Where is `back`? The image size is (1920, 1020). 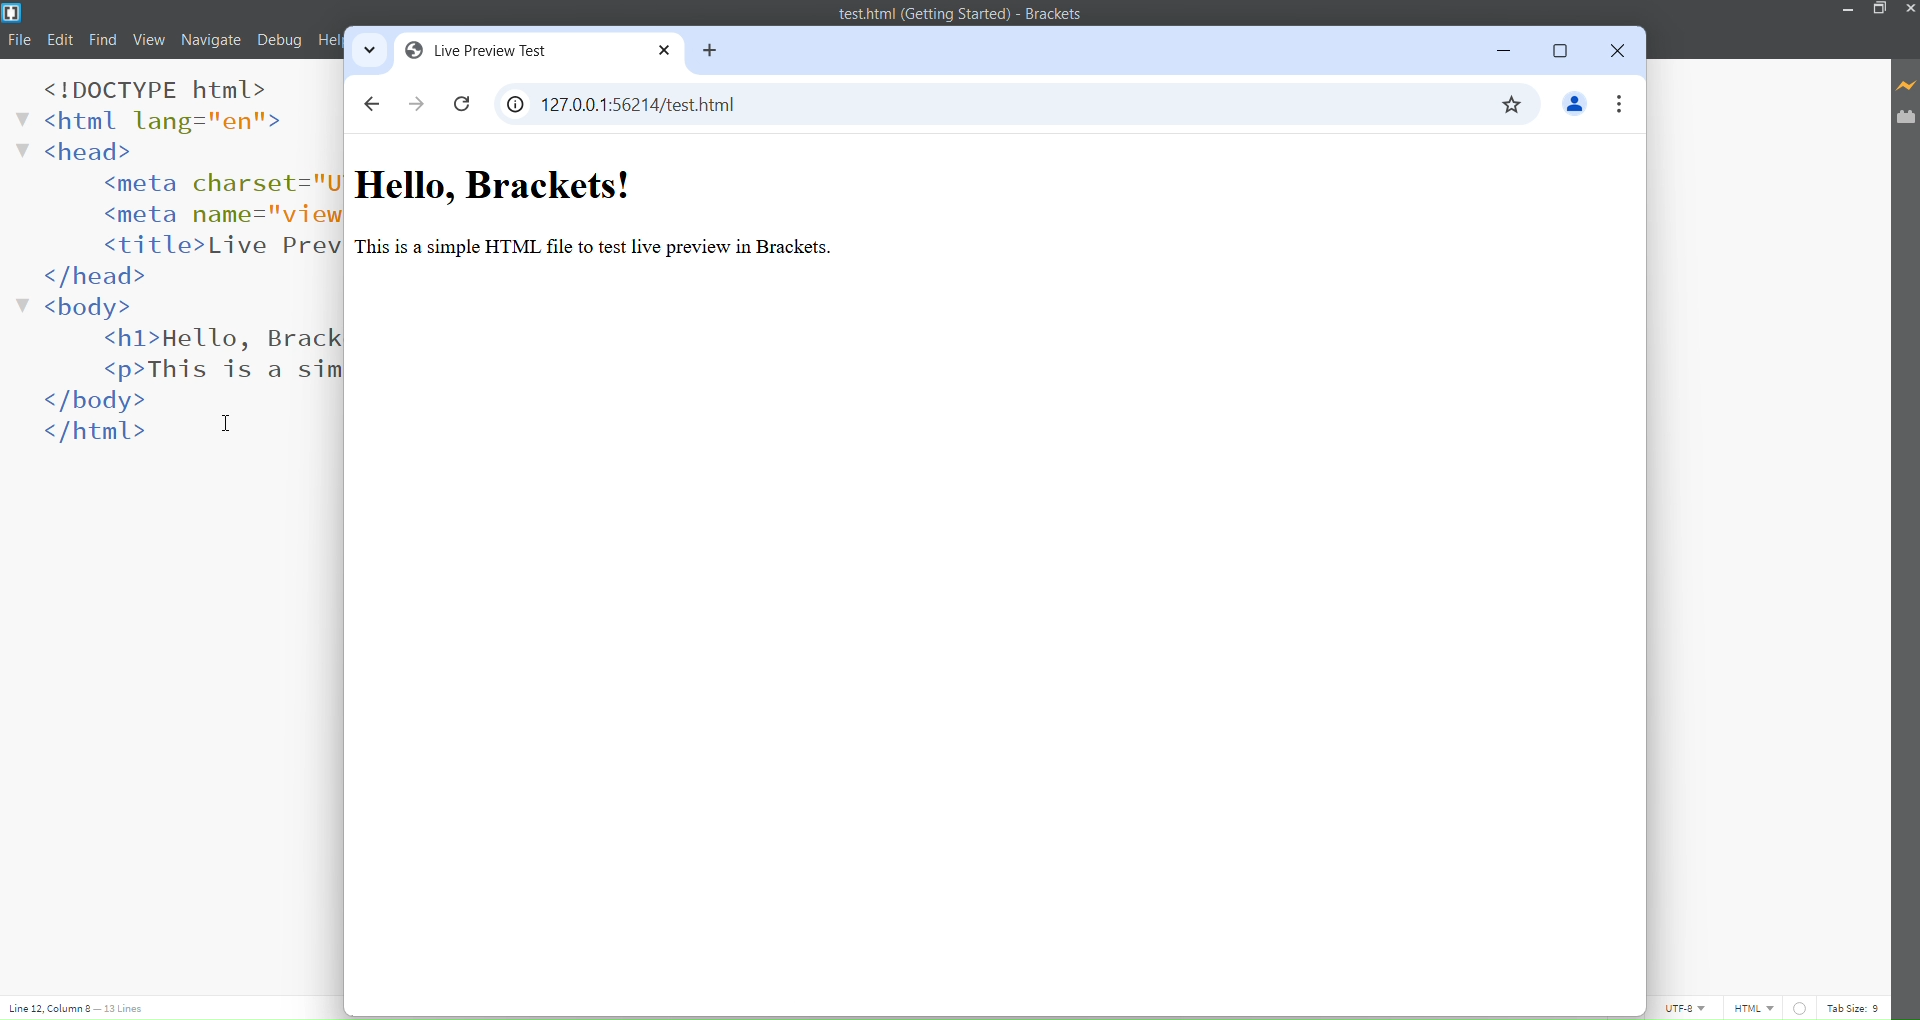
back is located at coordinates (371, 106).